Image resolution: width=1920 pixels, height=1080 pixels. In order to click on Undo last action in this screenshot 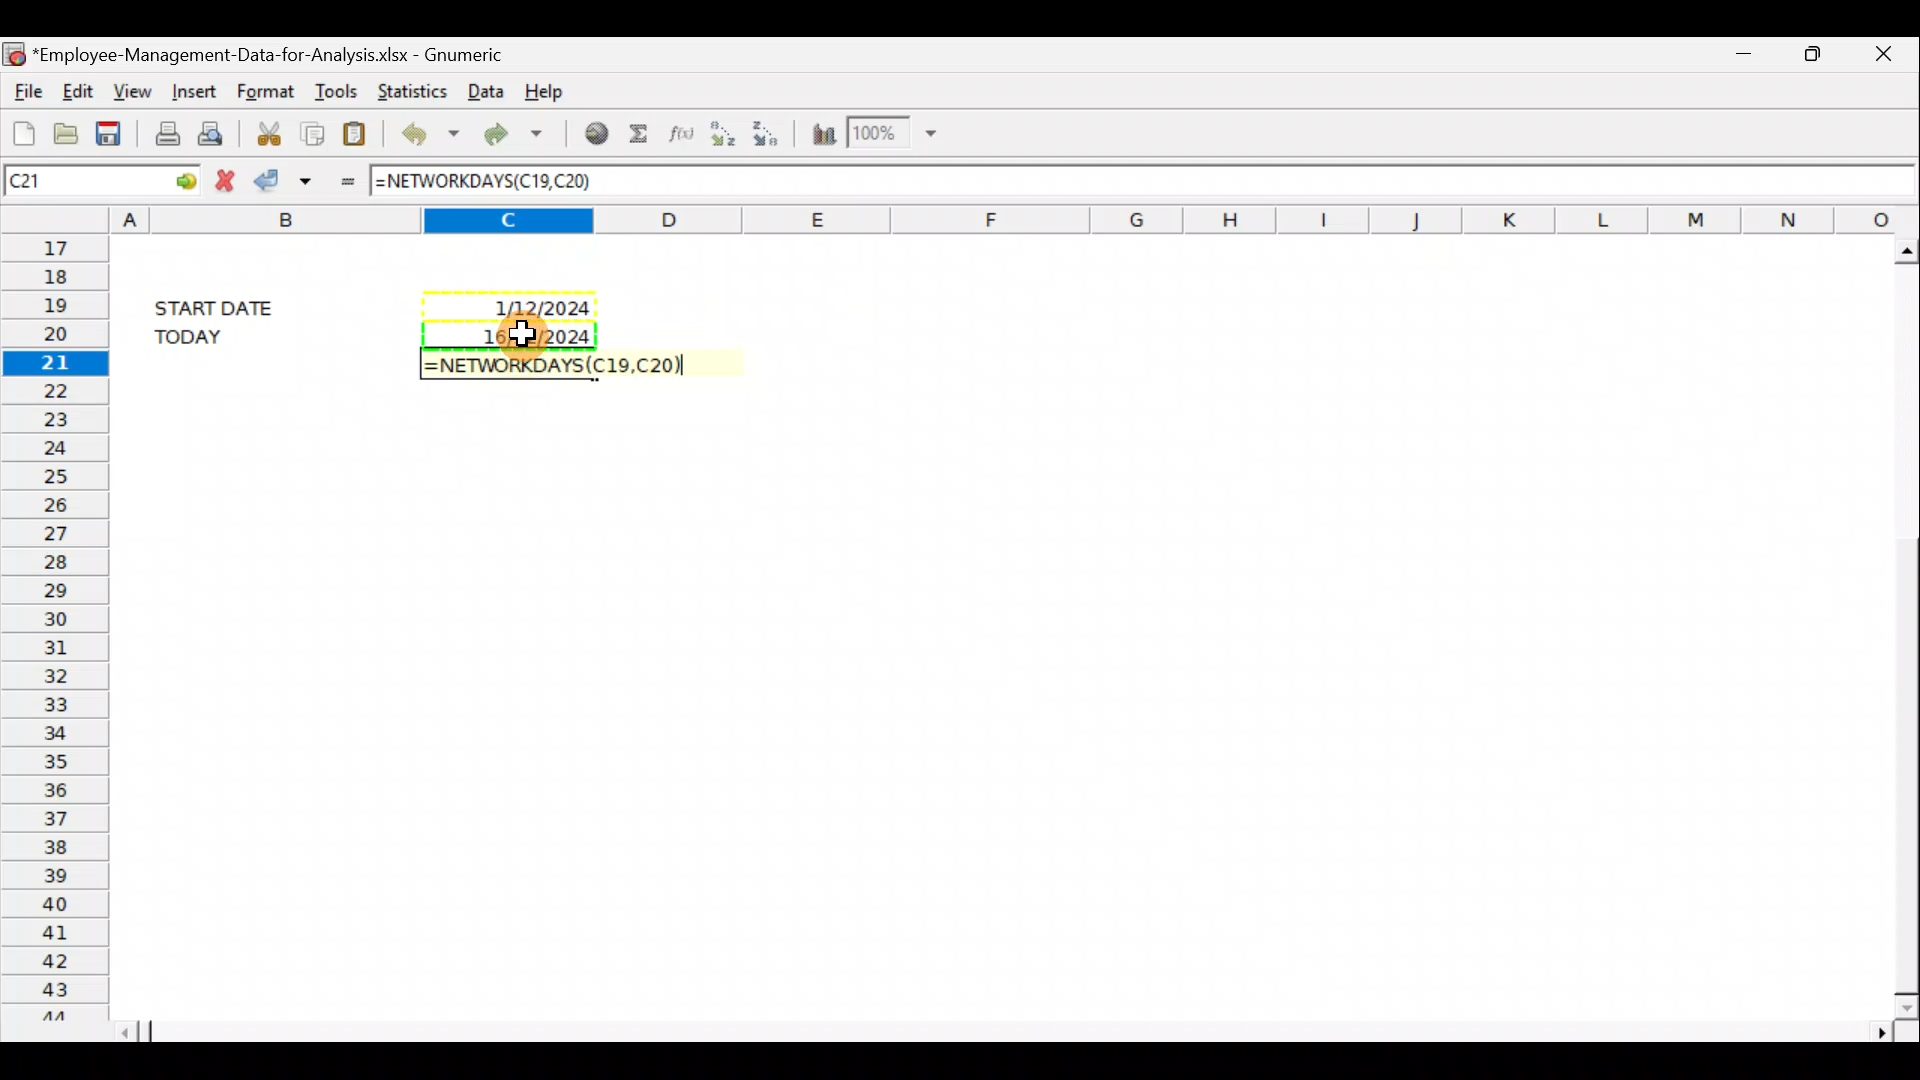, I will do `click(426, 131)`.